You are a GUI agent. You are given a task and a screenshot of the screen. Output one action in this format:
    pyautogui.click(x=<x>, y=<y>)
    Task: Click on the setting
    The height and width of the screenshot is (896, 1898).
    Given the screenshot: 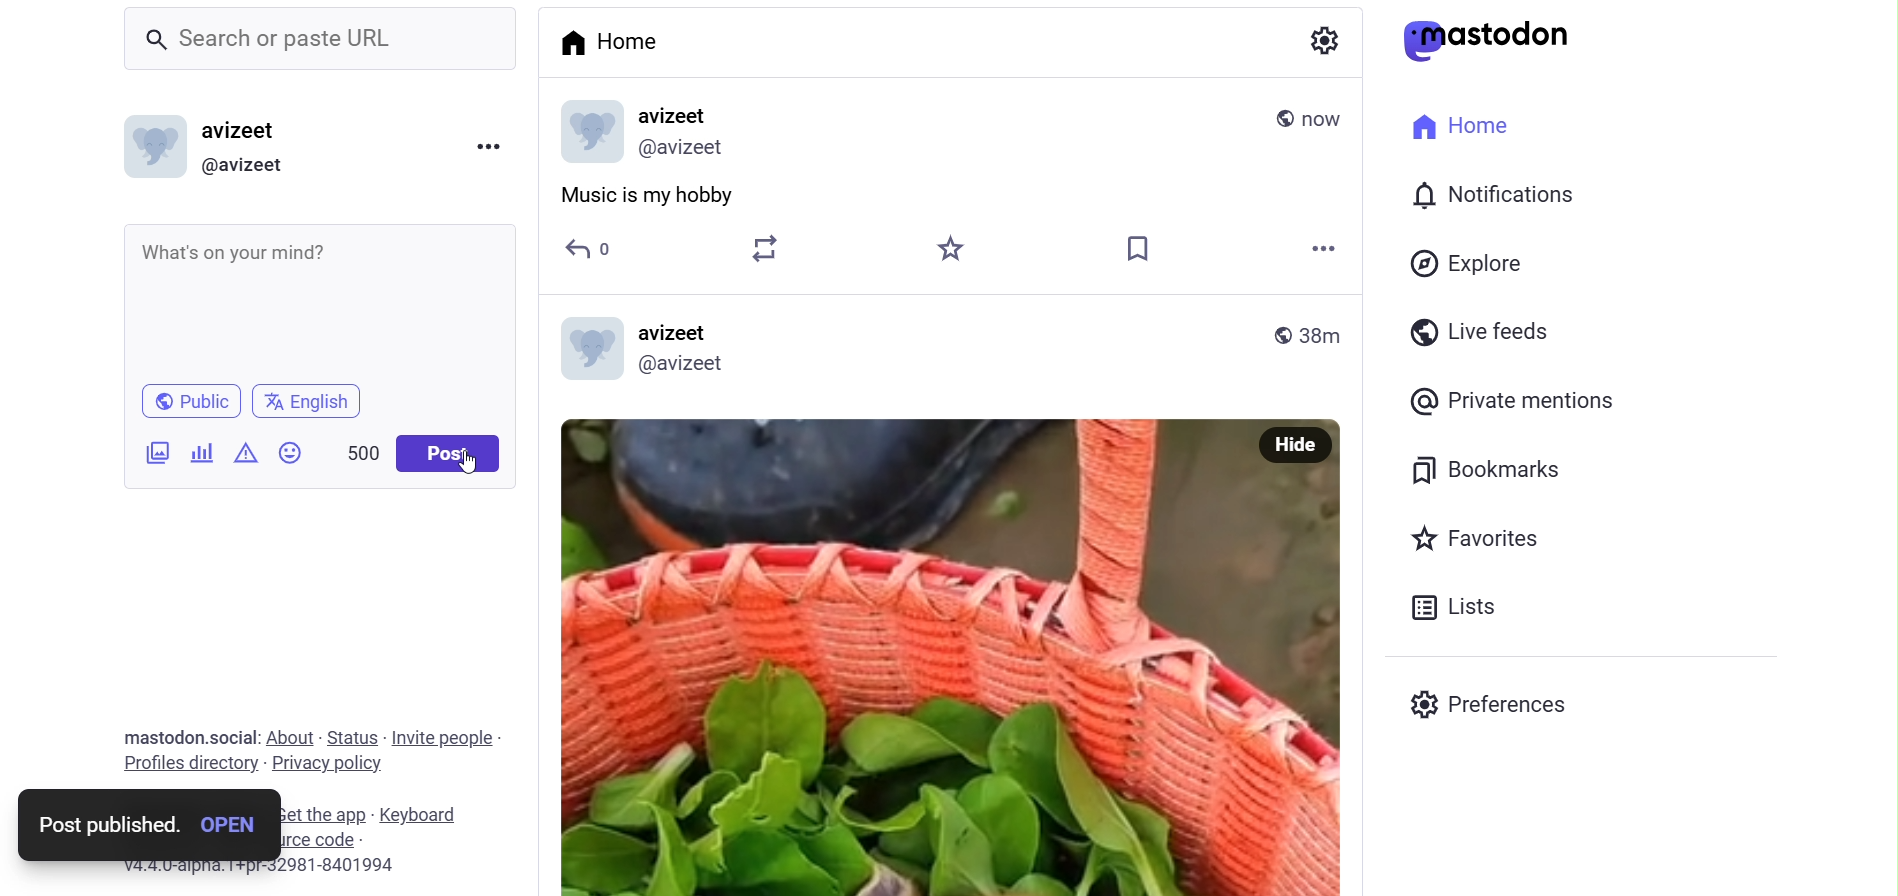 What is the action you would take?
    pyautogui.click(x=1336, y=44)
    